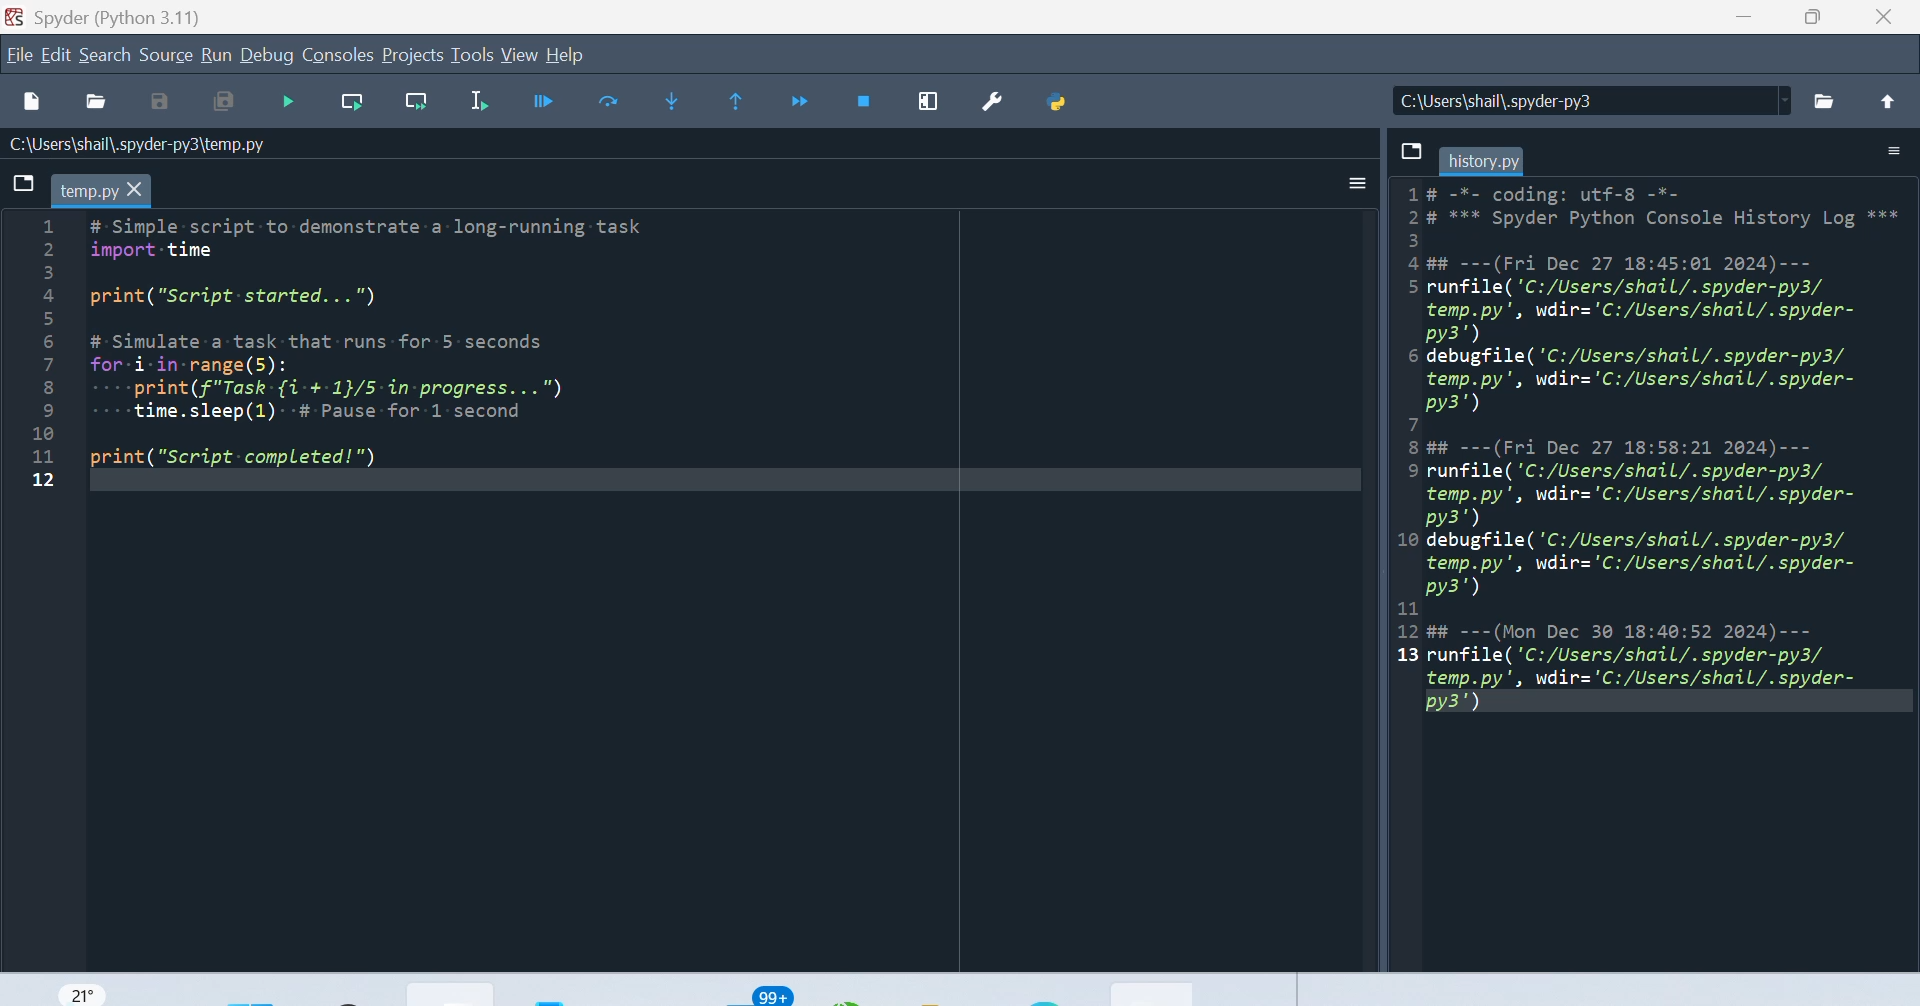 The image size is (1920, 1006). What do you see at coordinates (422, 352) in the screenshot?
I see `No Ty) 7 up Ch SETAE SESSRNUPTTL SY Sach SH Stl SH LE STAND 1 SUES SS Sama
import time

print ("Script started... ")

# Simulate a task that runs for 5 seconds
for-i-in-range(5):

-+--print(f"Task-{i-+:1}/5 in-progress...")
----time.sleep(1)- -# Pause for 1 second

print ("Script completed! ")` at bounding box center [422, 352].